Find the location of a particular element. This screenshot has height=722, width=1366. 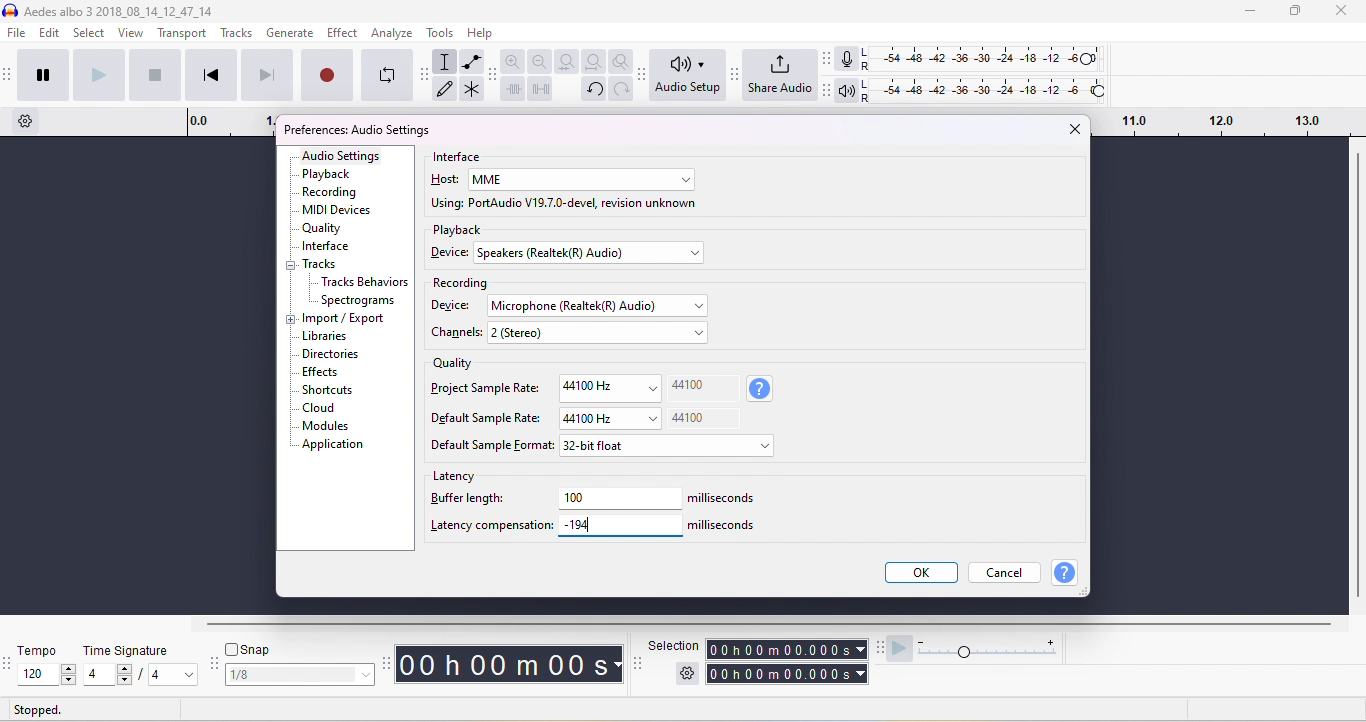

select device is located at coordinates (590, 254).